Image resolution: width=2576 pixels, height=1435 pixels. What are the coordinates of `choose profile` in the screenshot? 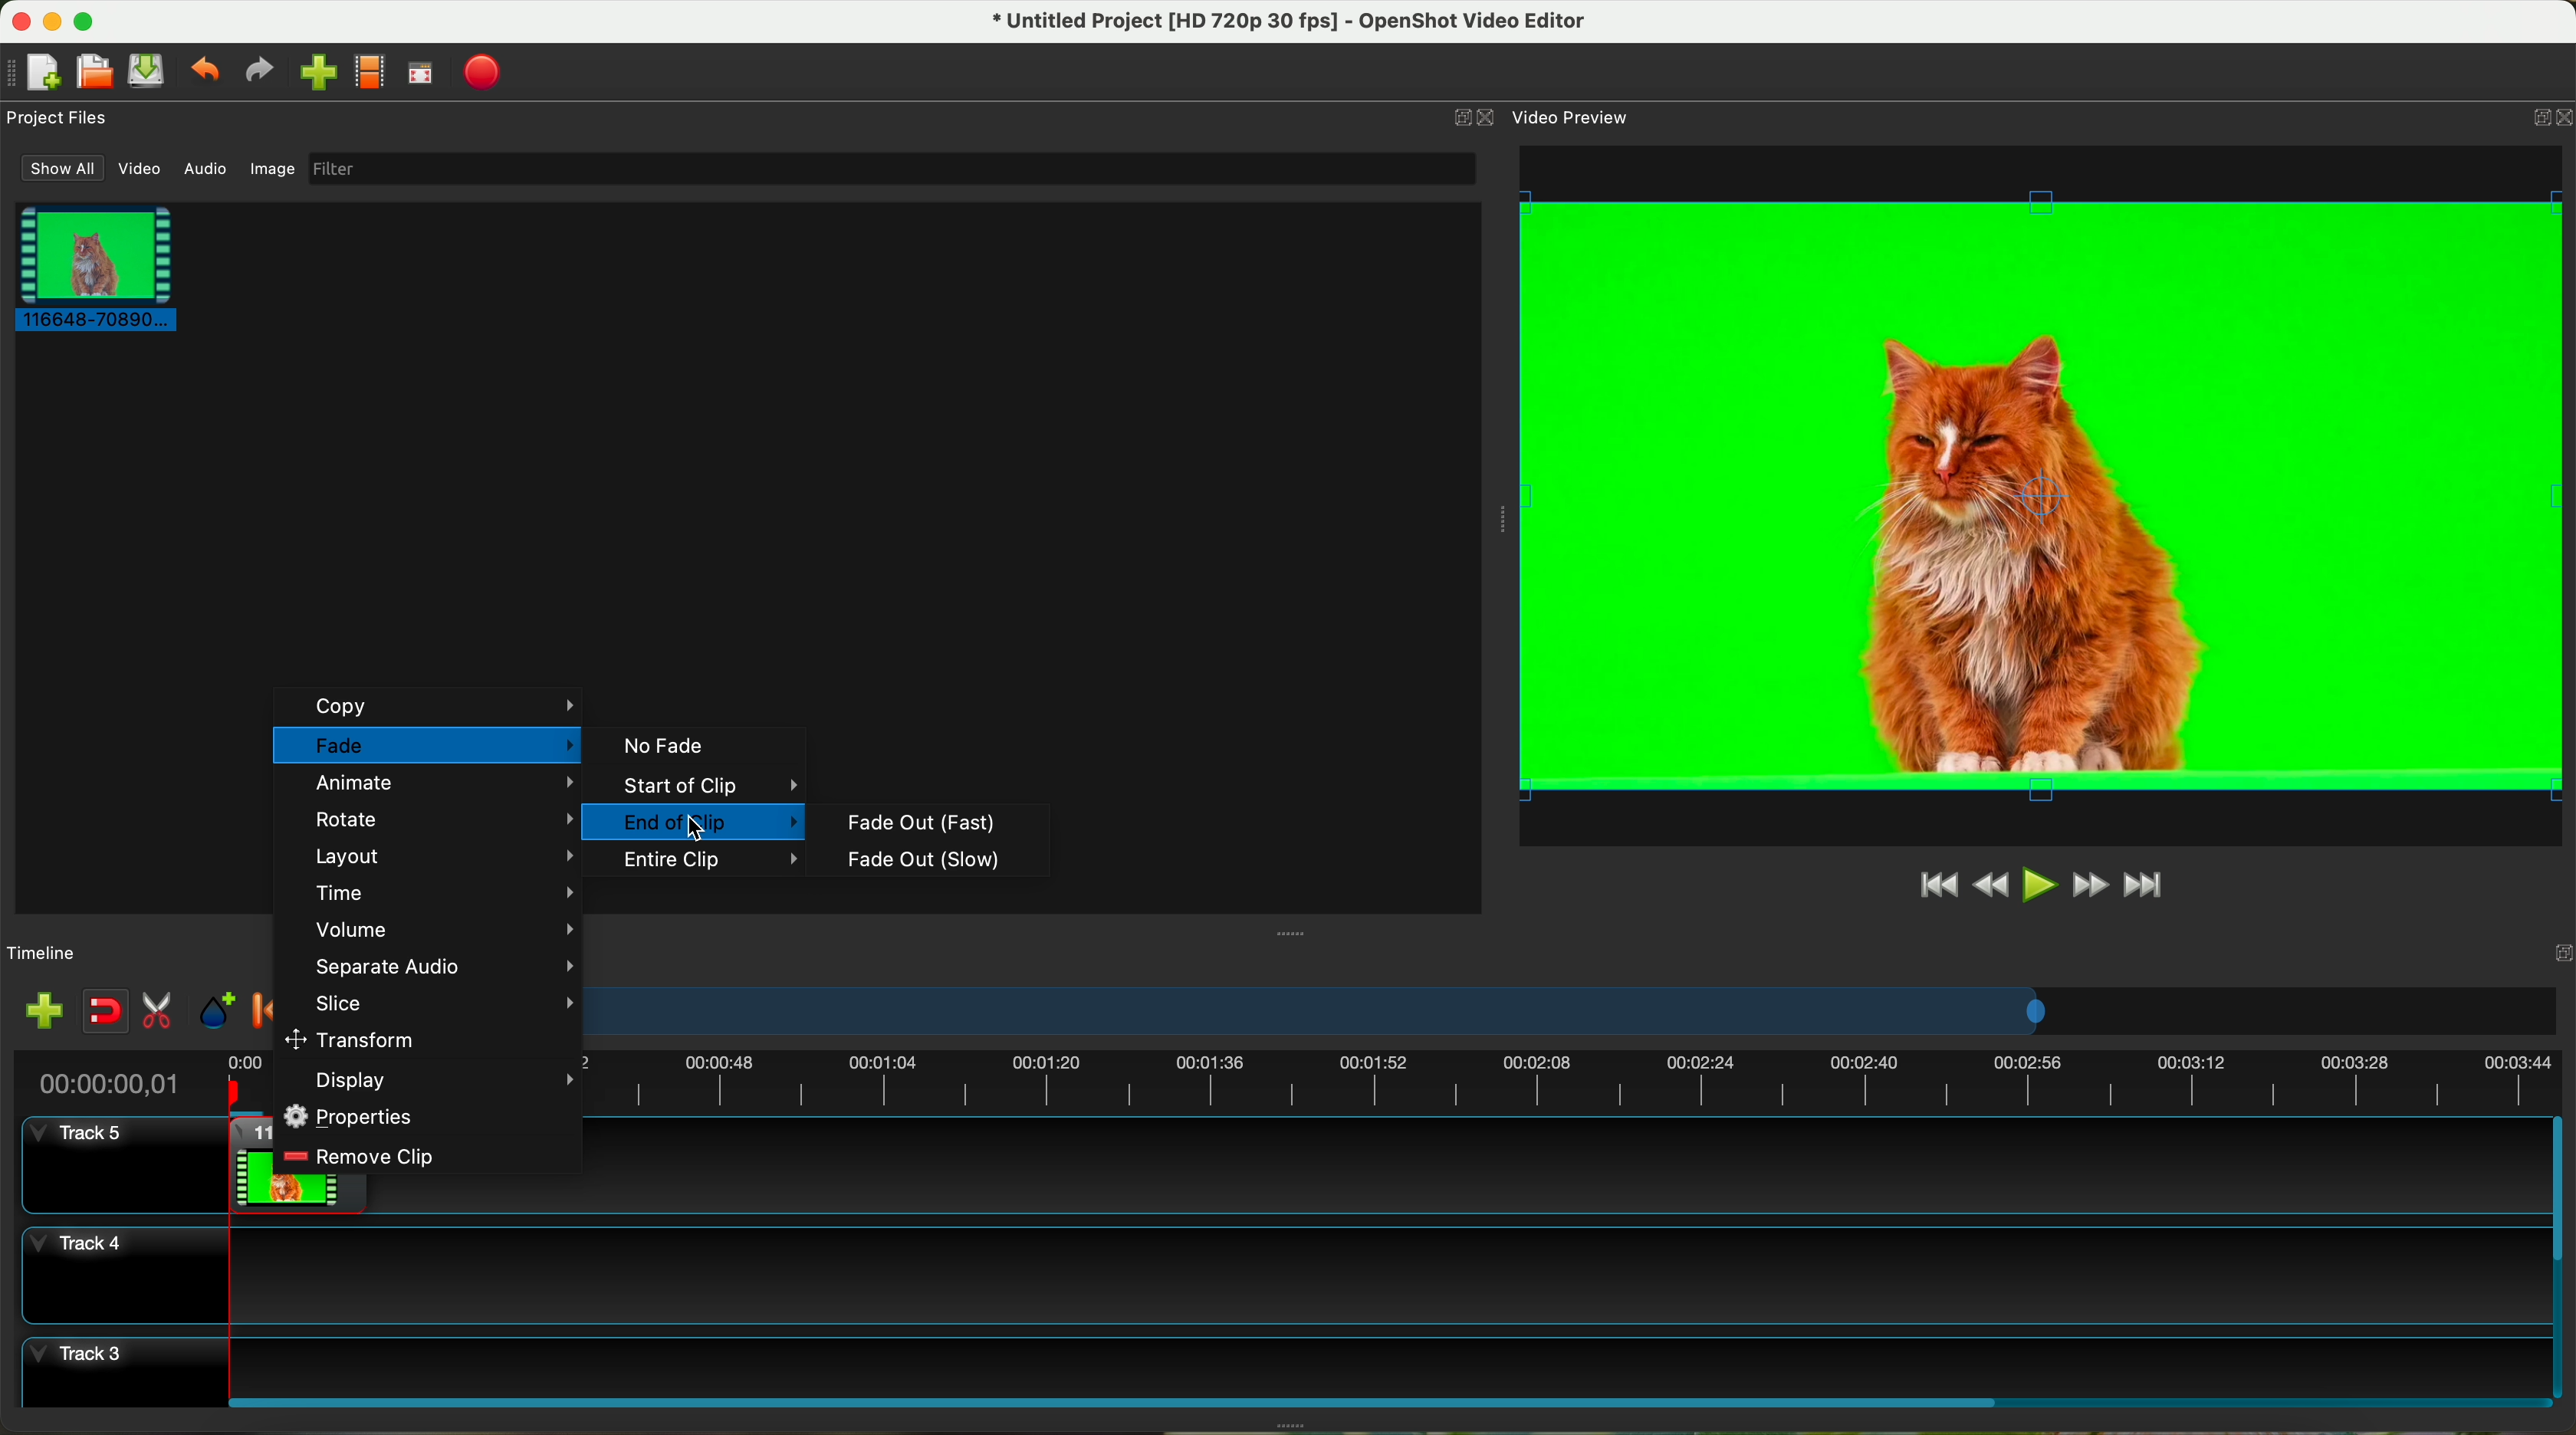 It's located at (369, 73).